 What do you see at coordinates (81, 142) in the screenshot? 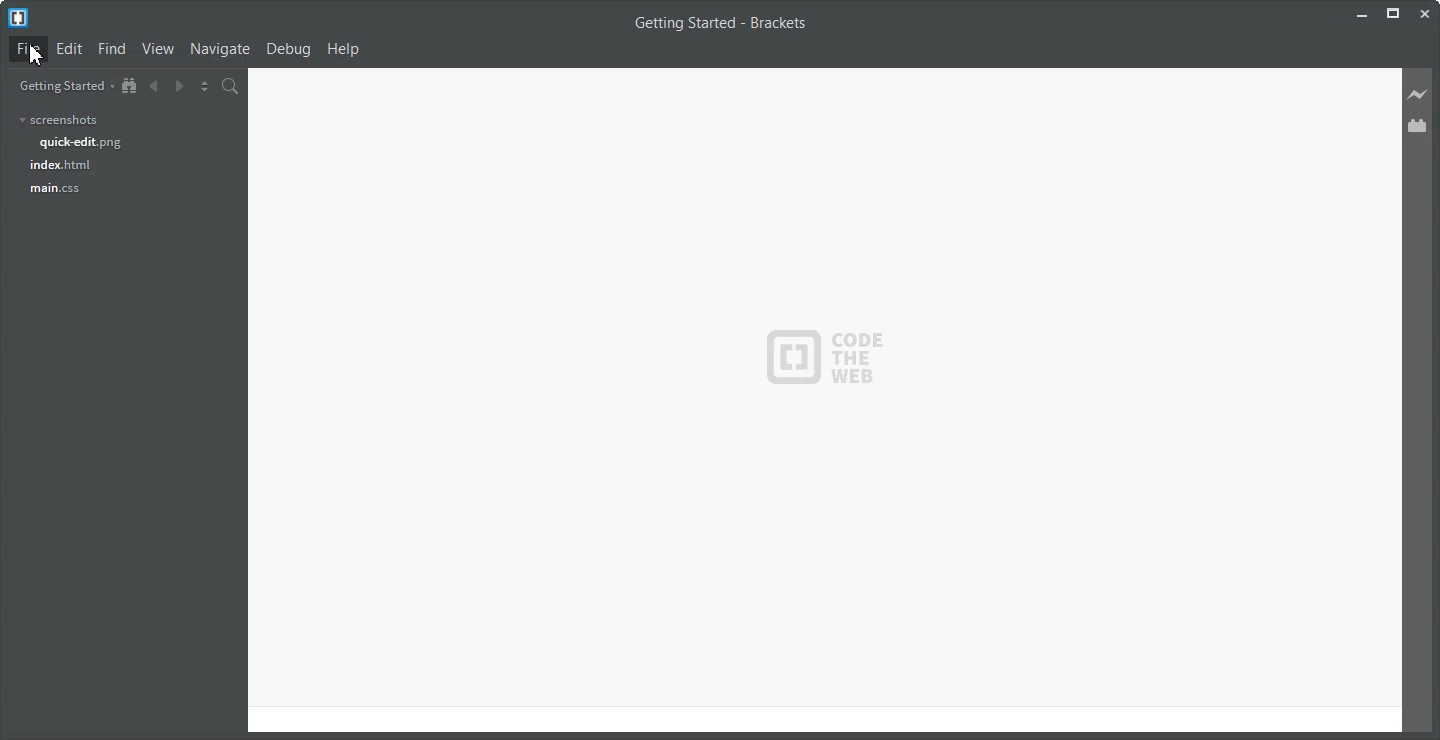
I see `quick-edit.png` at bounding box center [81, 142].